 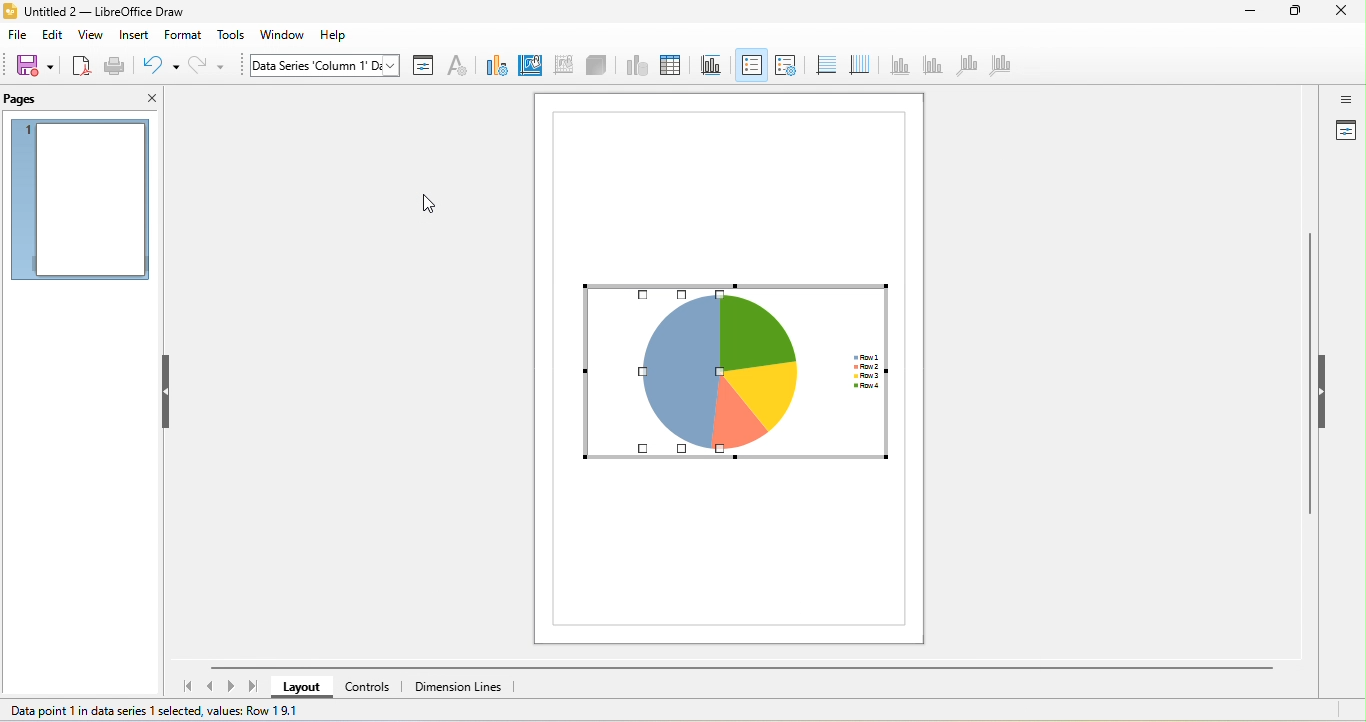 I want to click on hide, so click(x=168, y=391).